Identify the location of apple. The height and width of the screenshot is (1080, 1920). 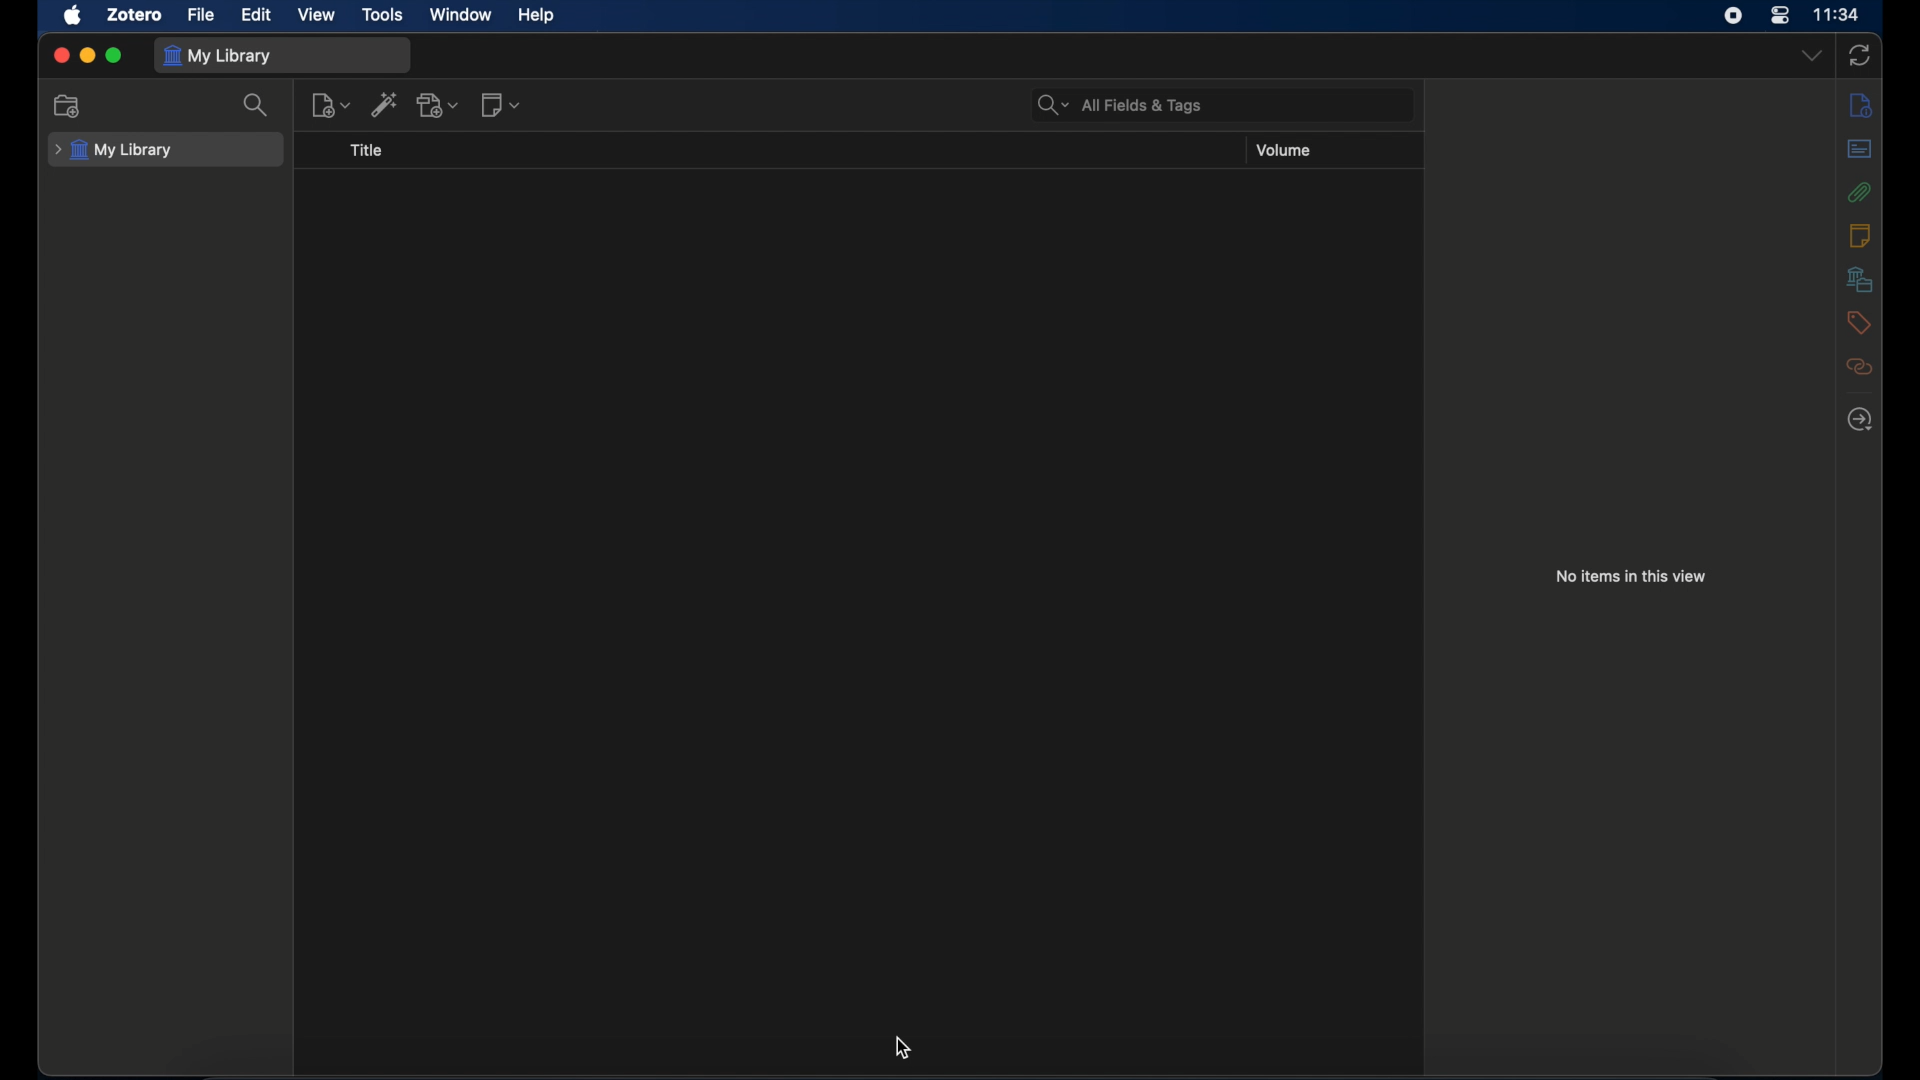
(73, 16).